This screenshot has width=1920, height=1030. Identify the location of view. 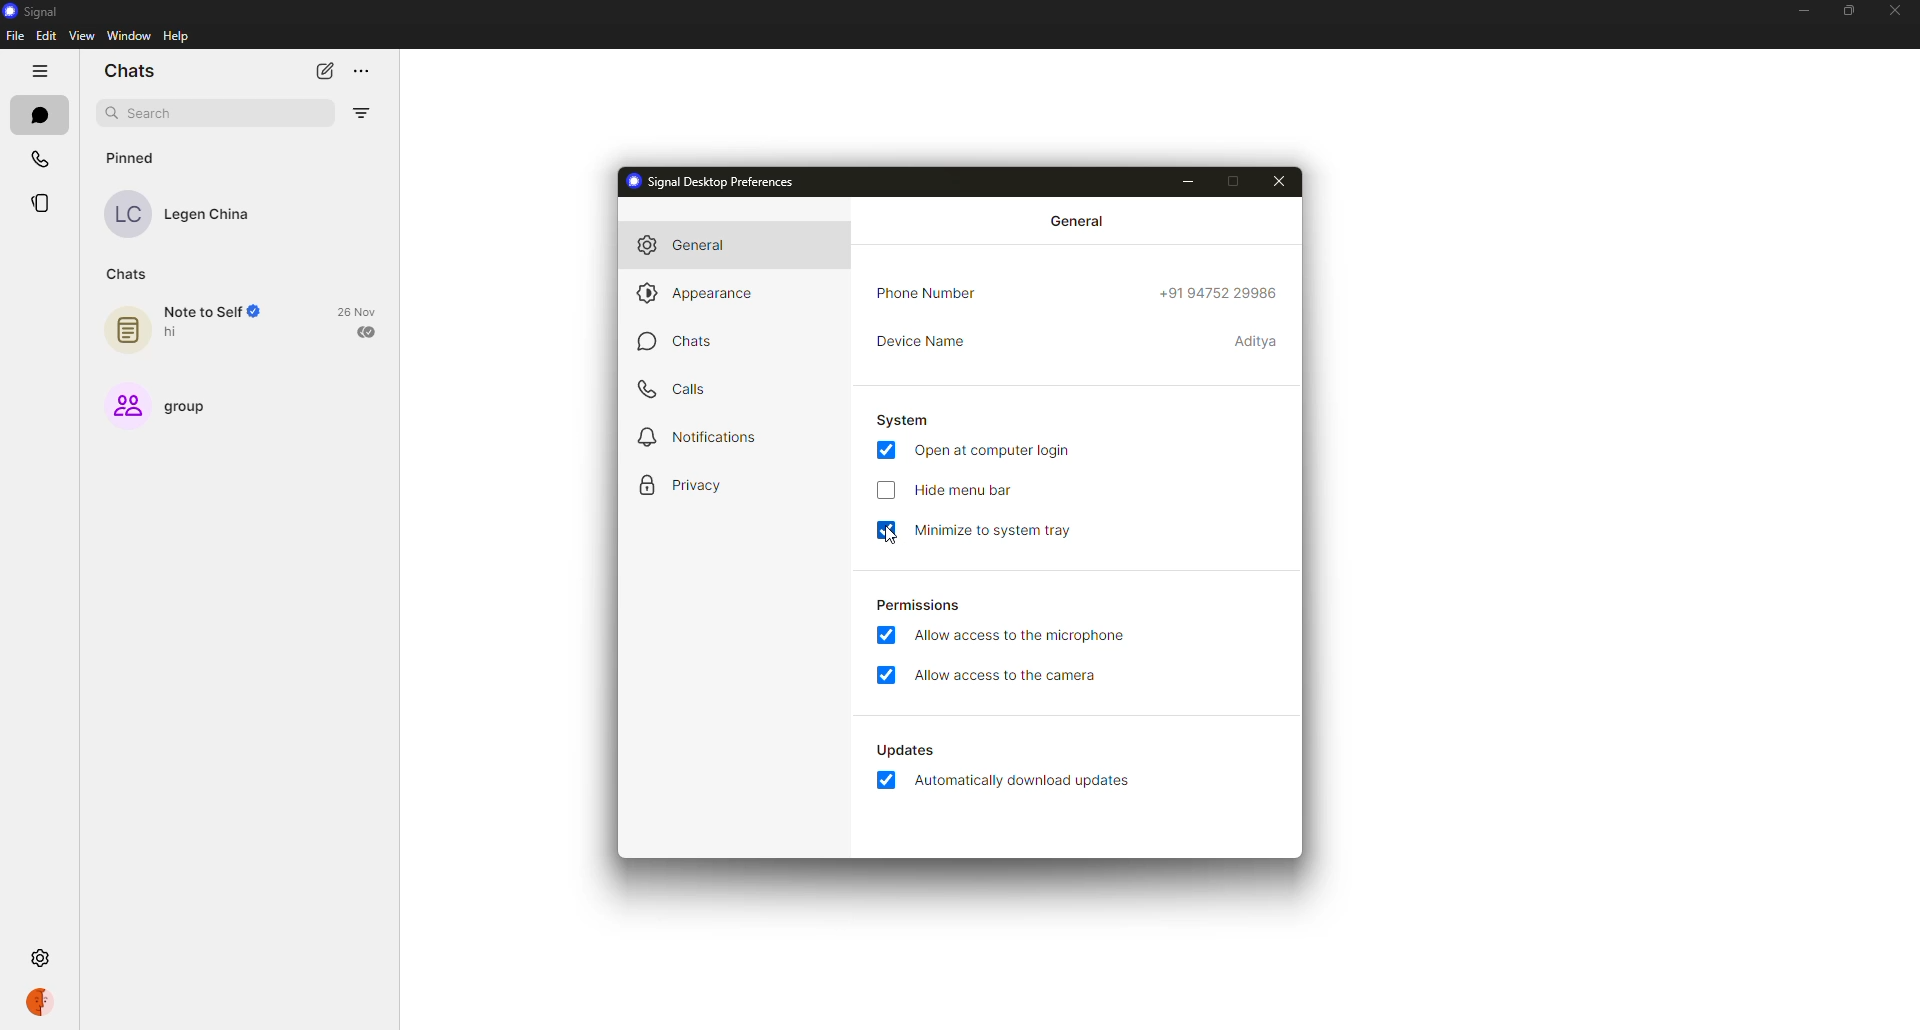
(82, 38).